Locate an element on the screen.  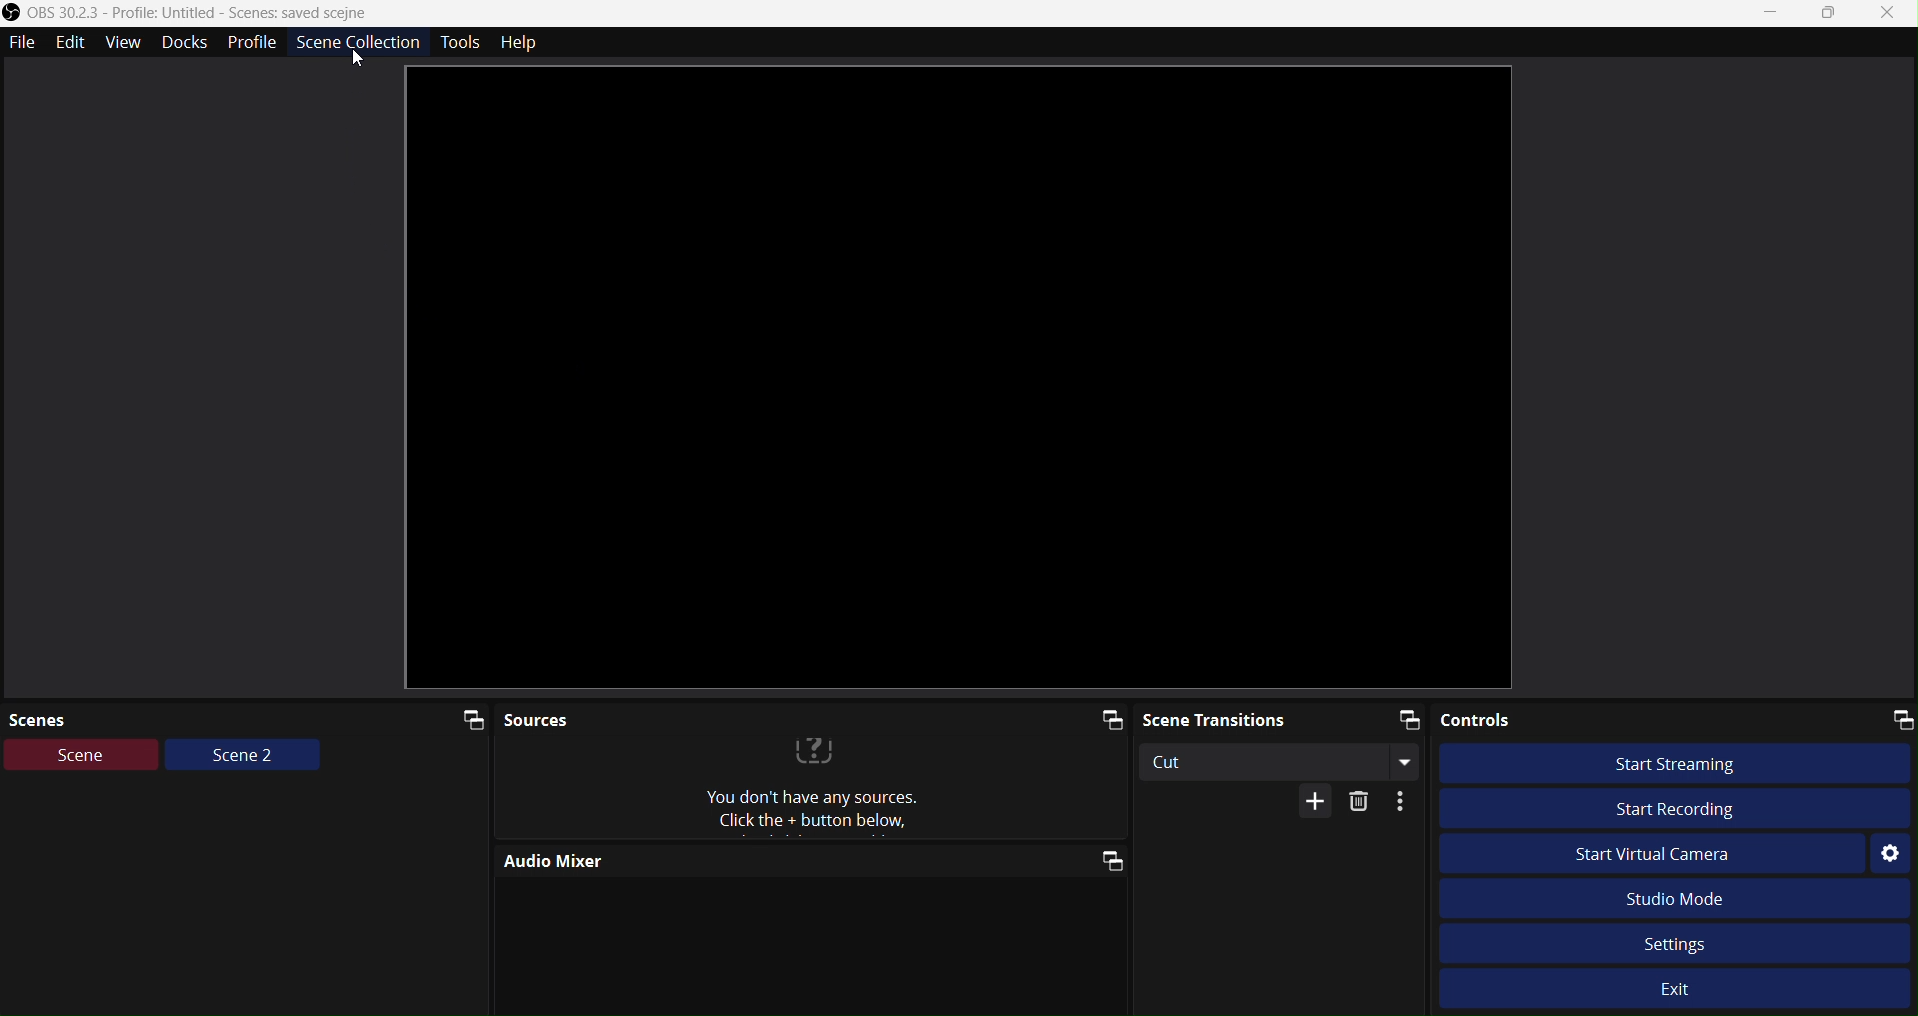
Docks is located at coordinates (184, 43).